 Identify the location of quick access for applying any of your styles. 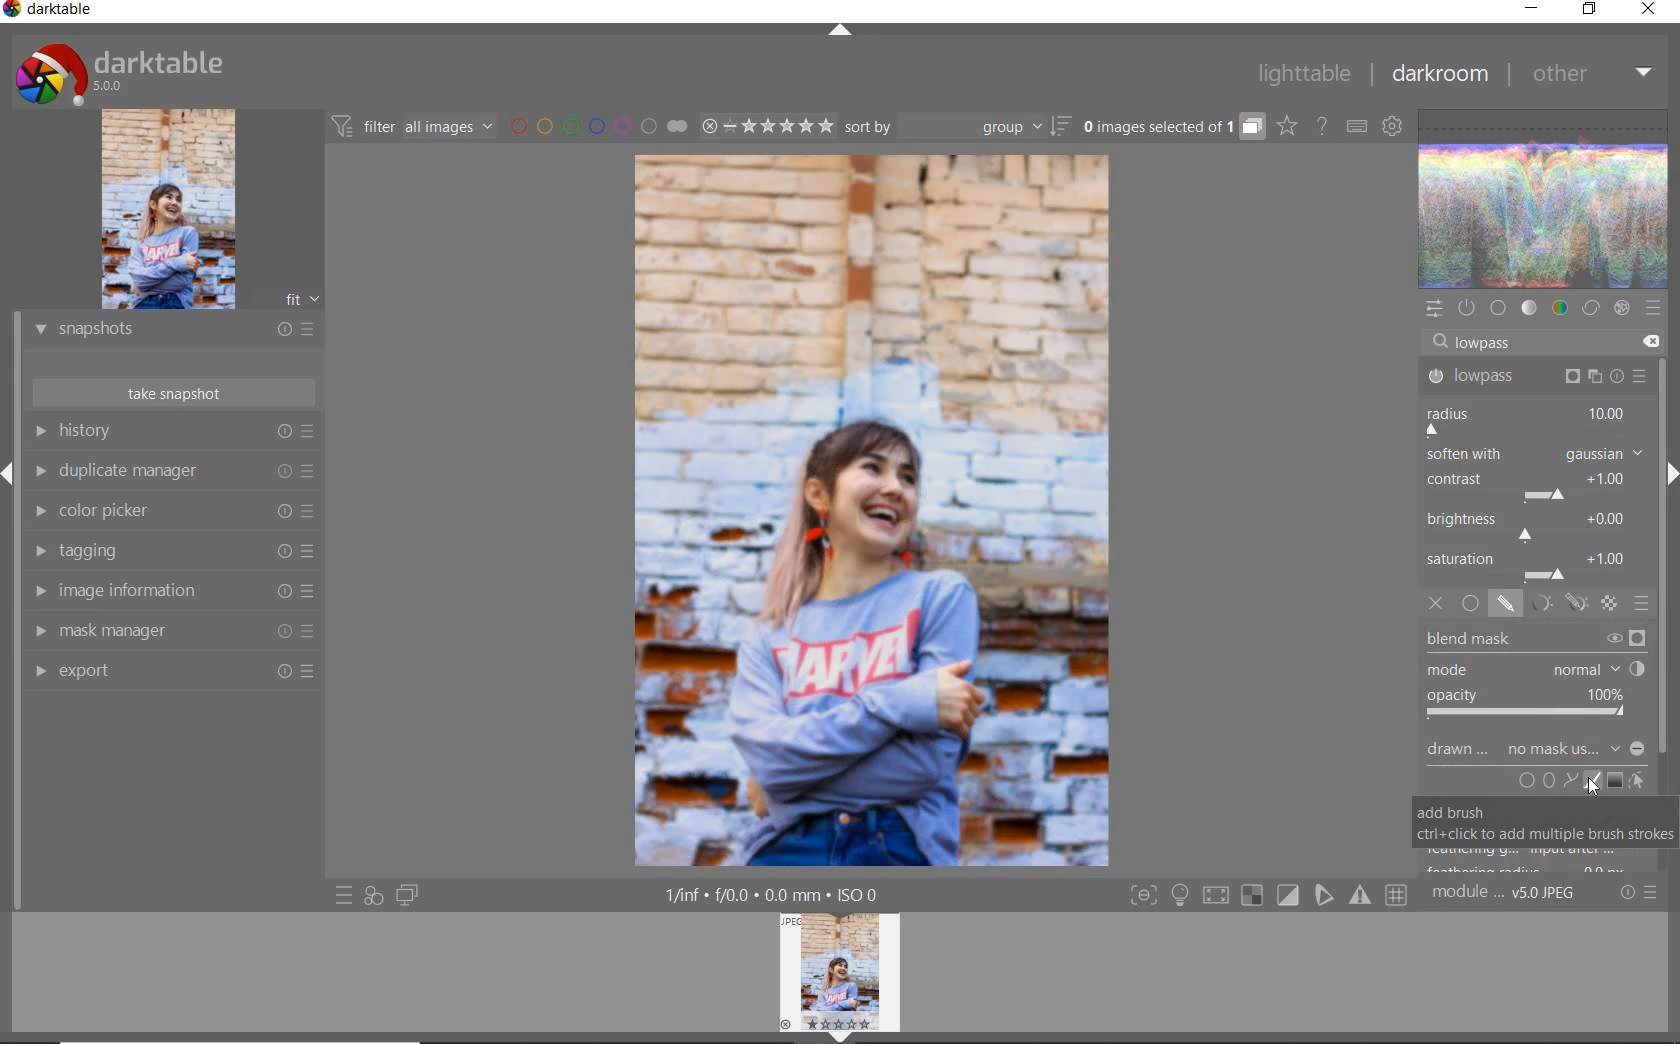
(374, 895).